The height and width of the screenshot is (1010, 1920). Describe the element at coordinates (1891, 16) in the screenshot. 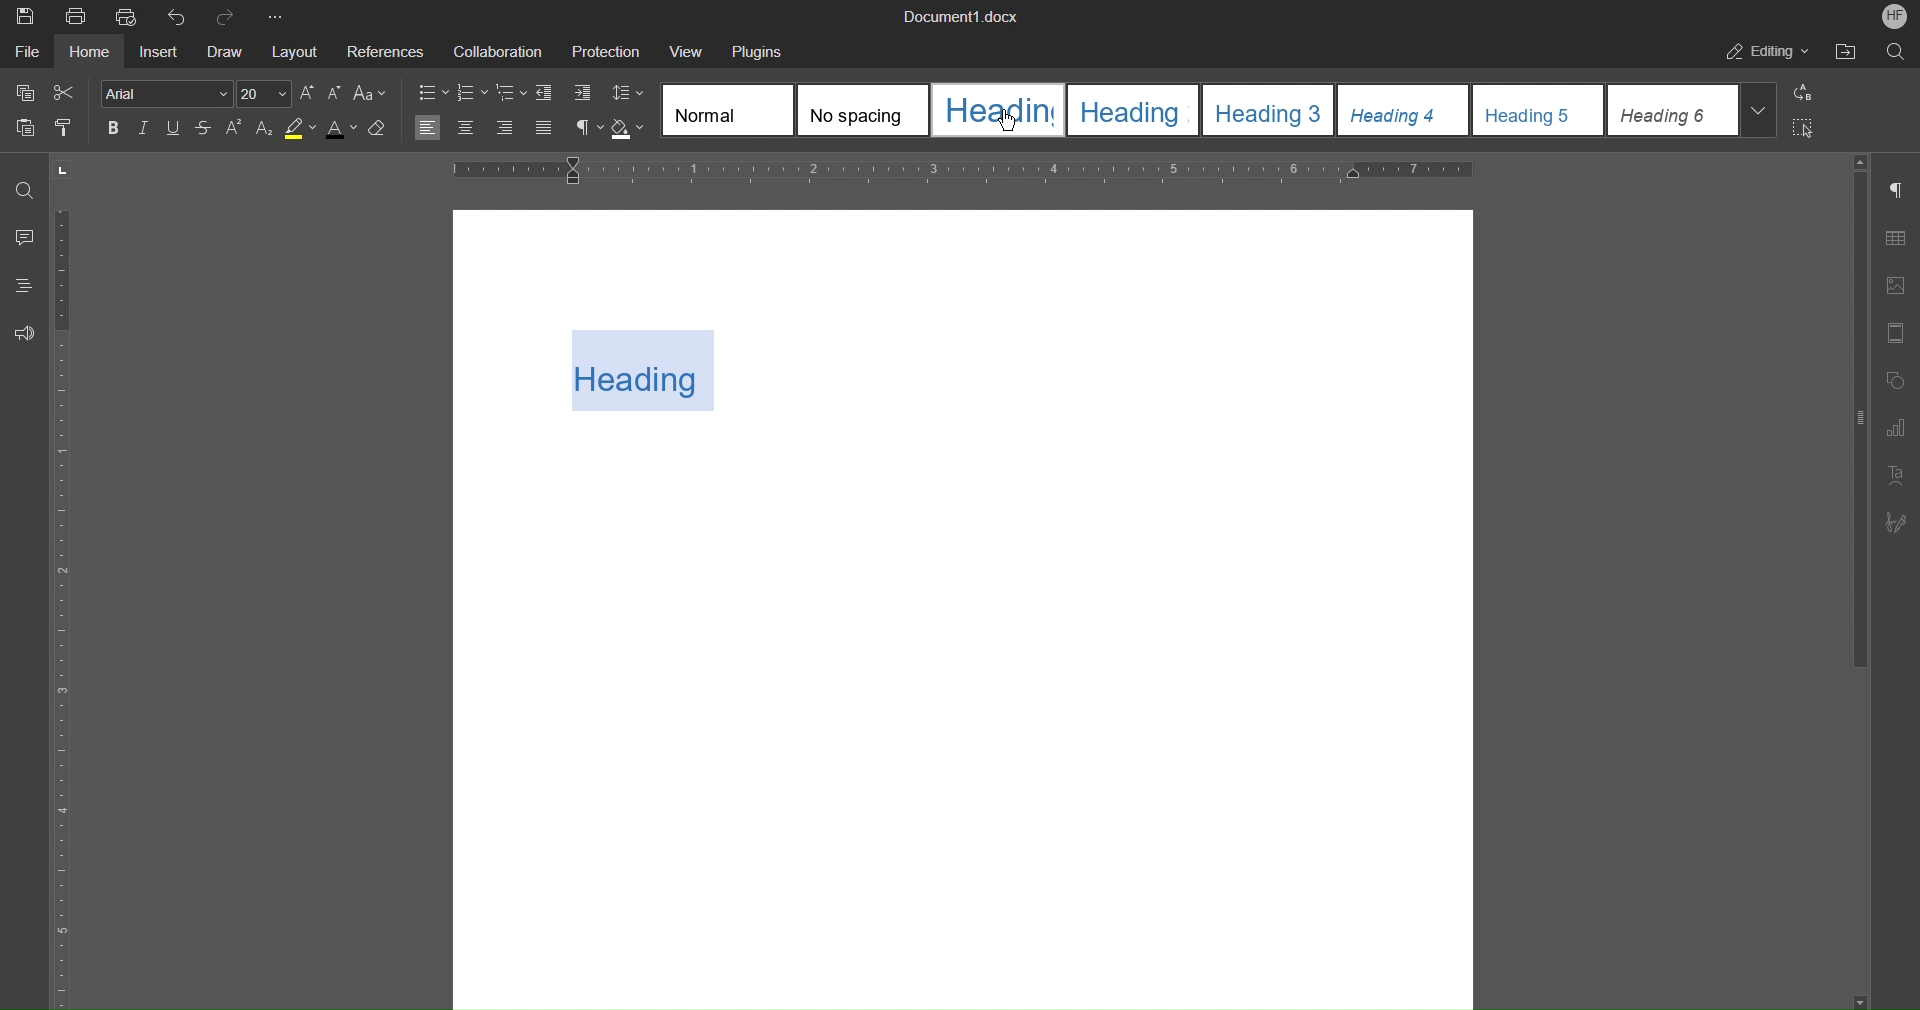

I see `HF` at that location.